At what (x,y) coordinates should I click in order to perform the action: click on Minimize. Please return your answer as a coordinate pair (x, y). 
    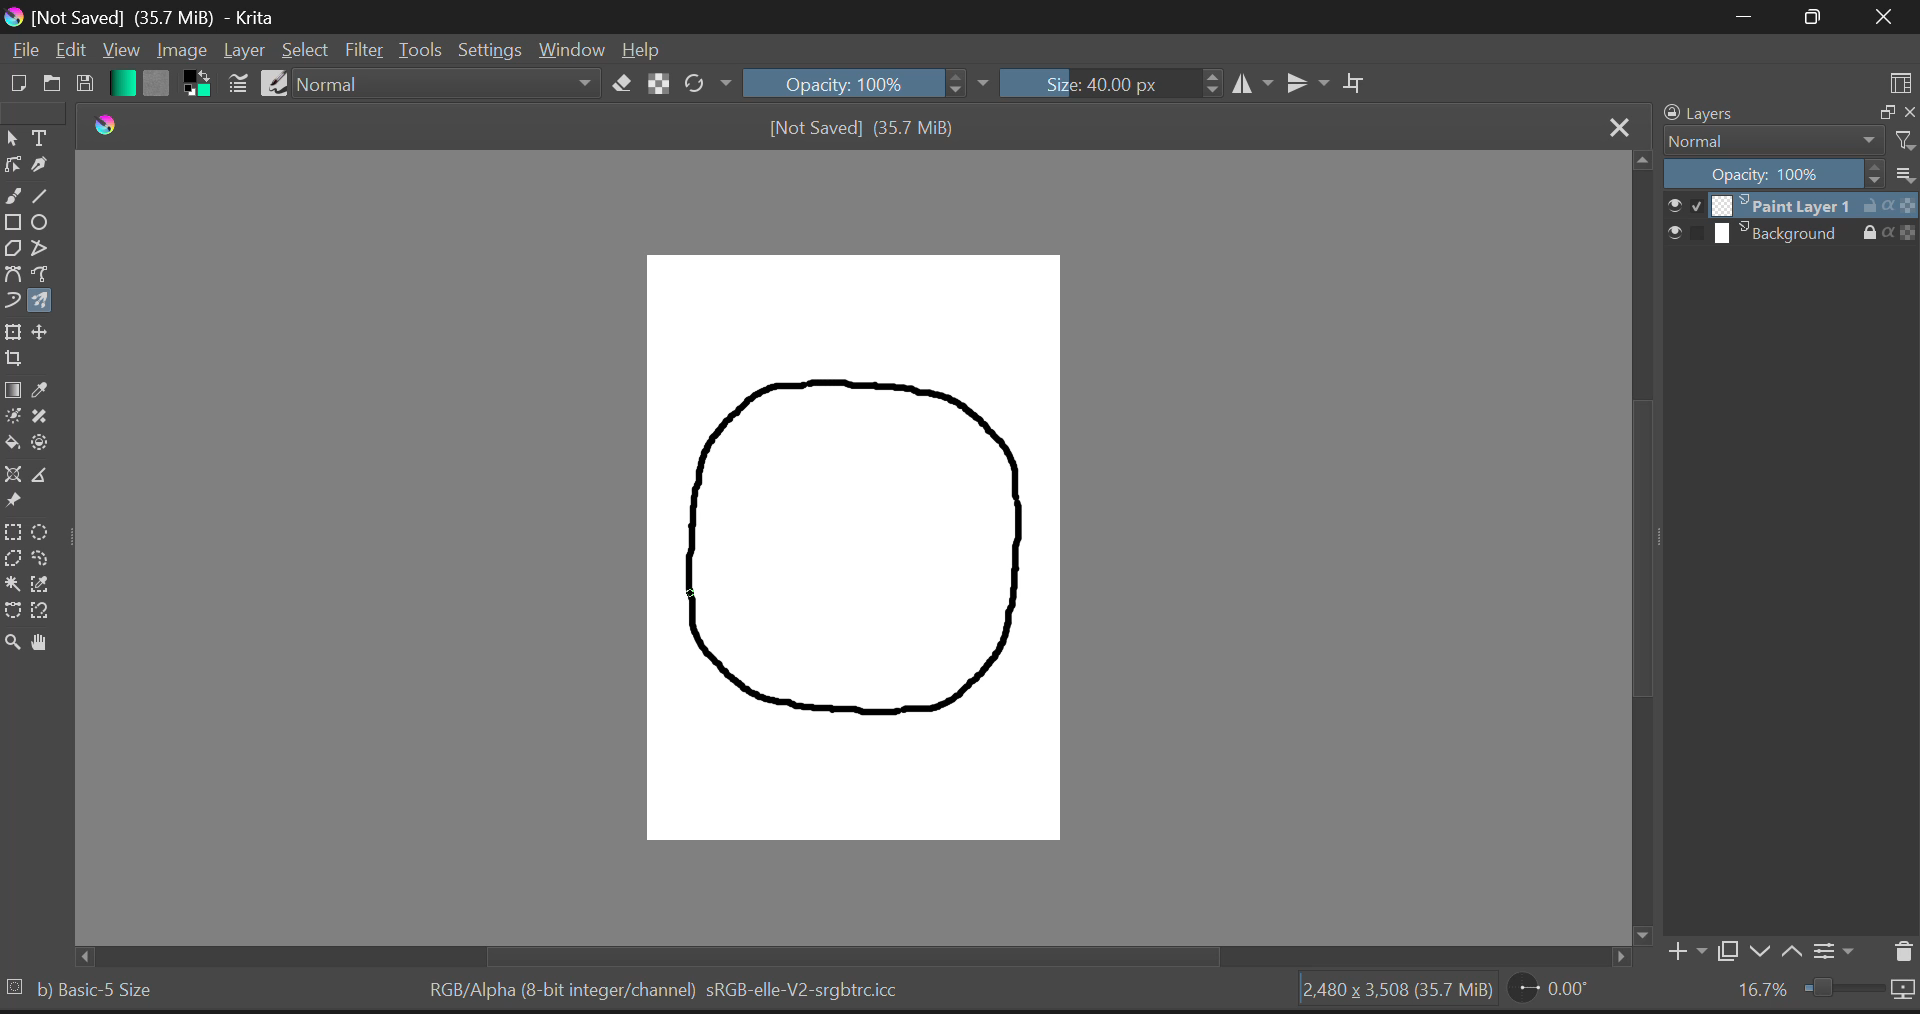
    Looking at the image, I should click on (1818, 17).